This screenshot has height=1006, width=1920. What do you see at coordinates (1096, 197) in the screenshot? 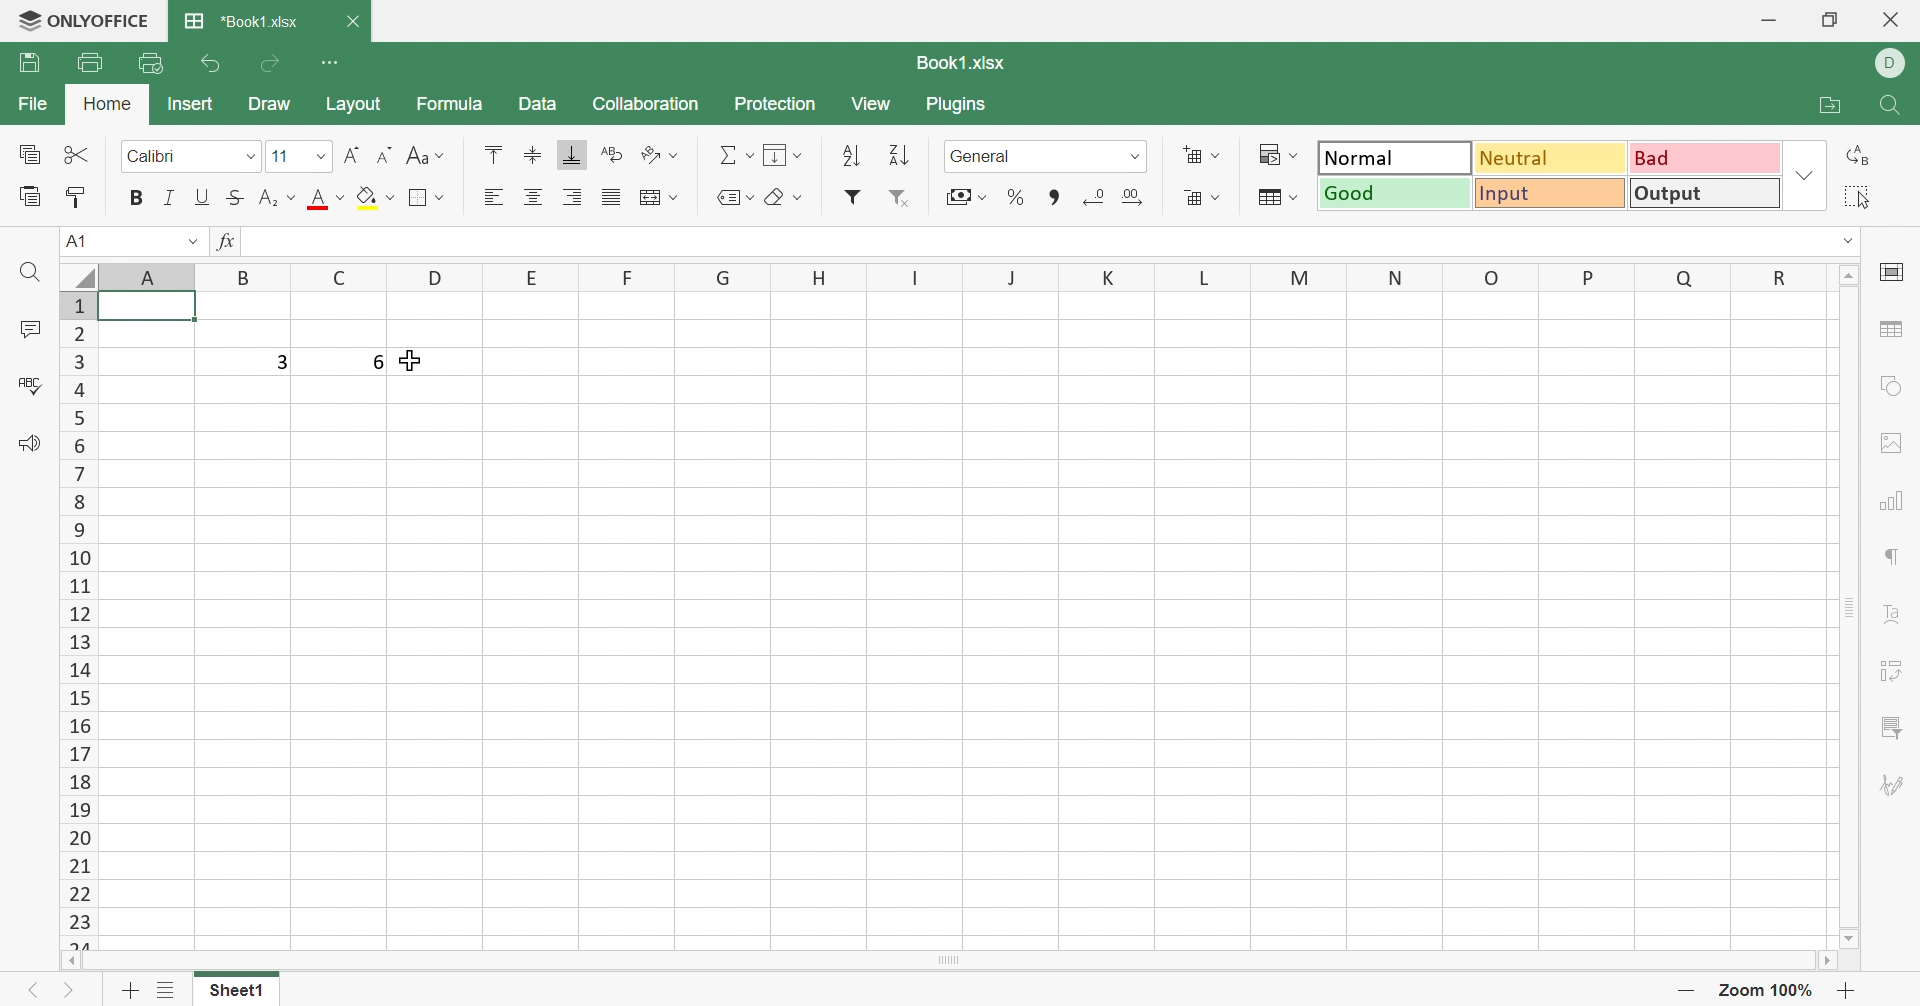
I see `Decrease decimal` at bounding box center [1096, 197].